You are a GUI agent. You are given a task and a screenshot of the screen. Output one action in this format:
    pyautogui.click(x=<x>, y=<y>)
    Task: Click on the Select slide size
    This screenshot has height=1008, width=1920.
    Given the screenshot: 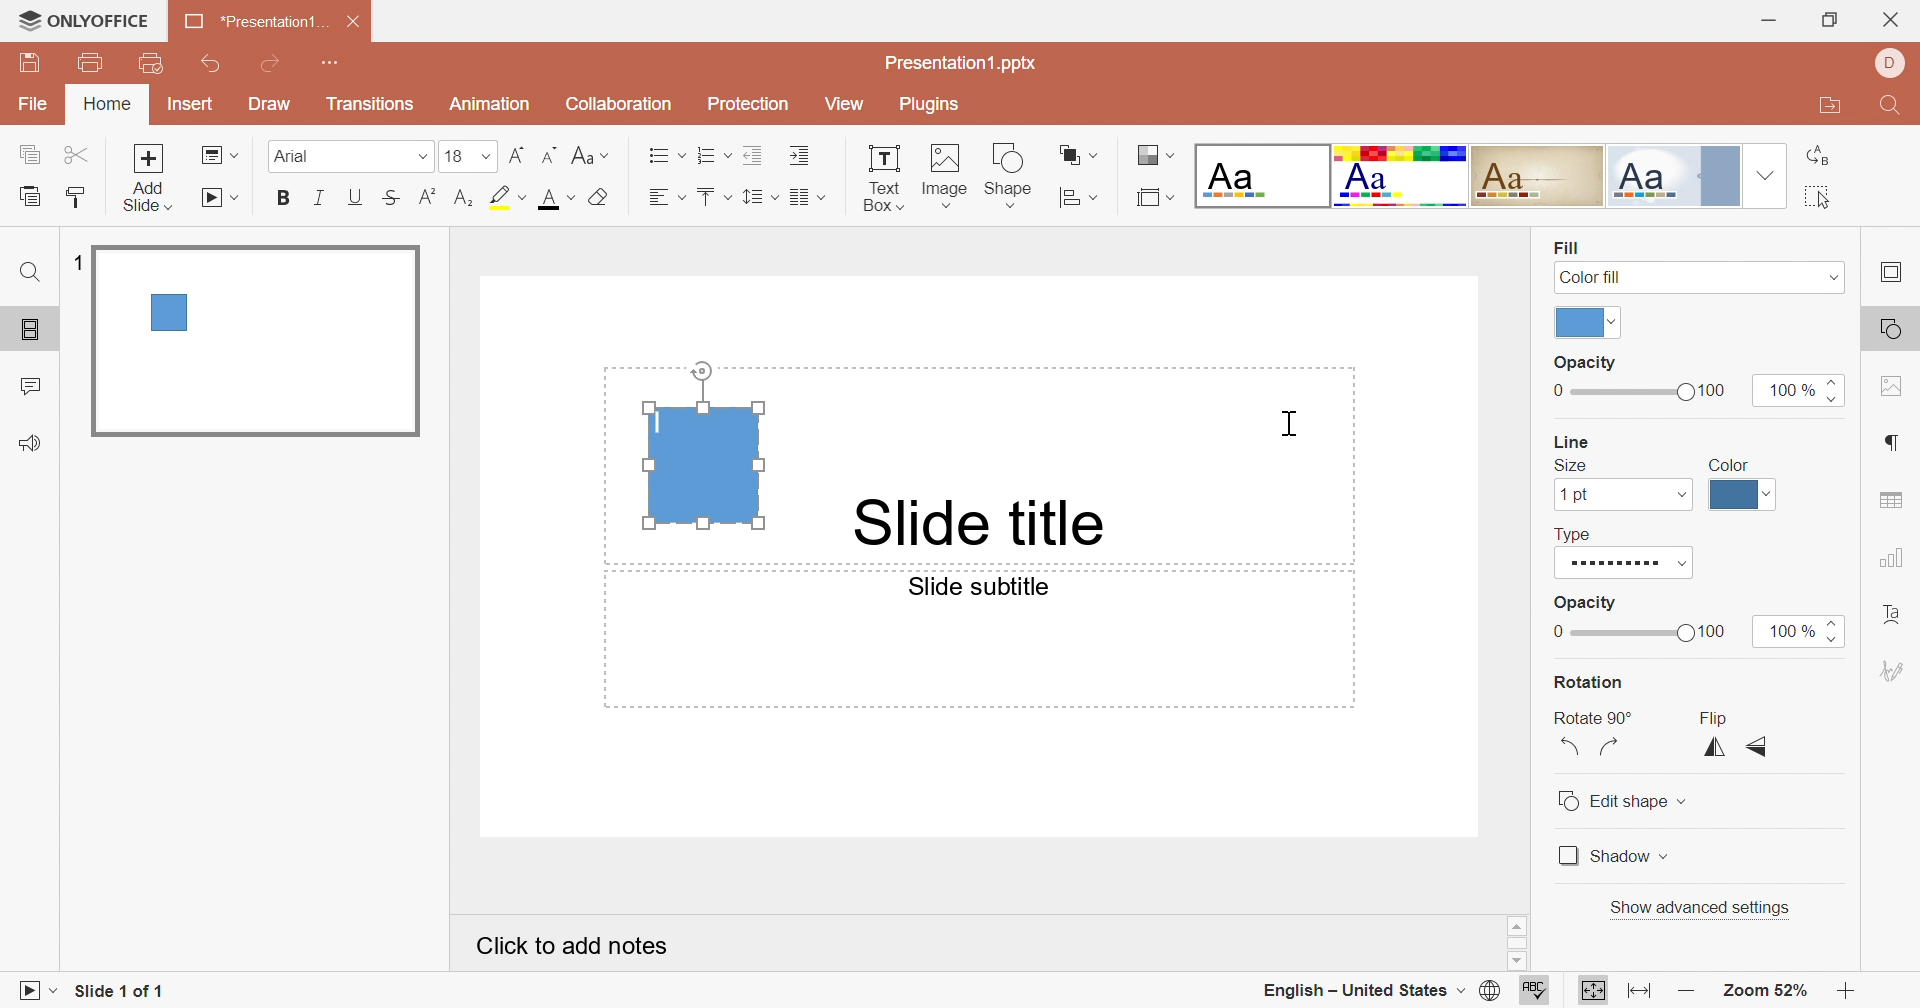 What is the action you would take?
    pyautogui.click(x=1154, y=200)
    